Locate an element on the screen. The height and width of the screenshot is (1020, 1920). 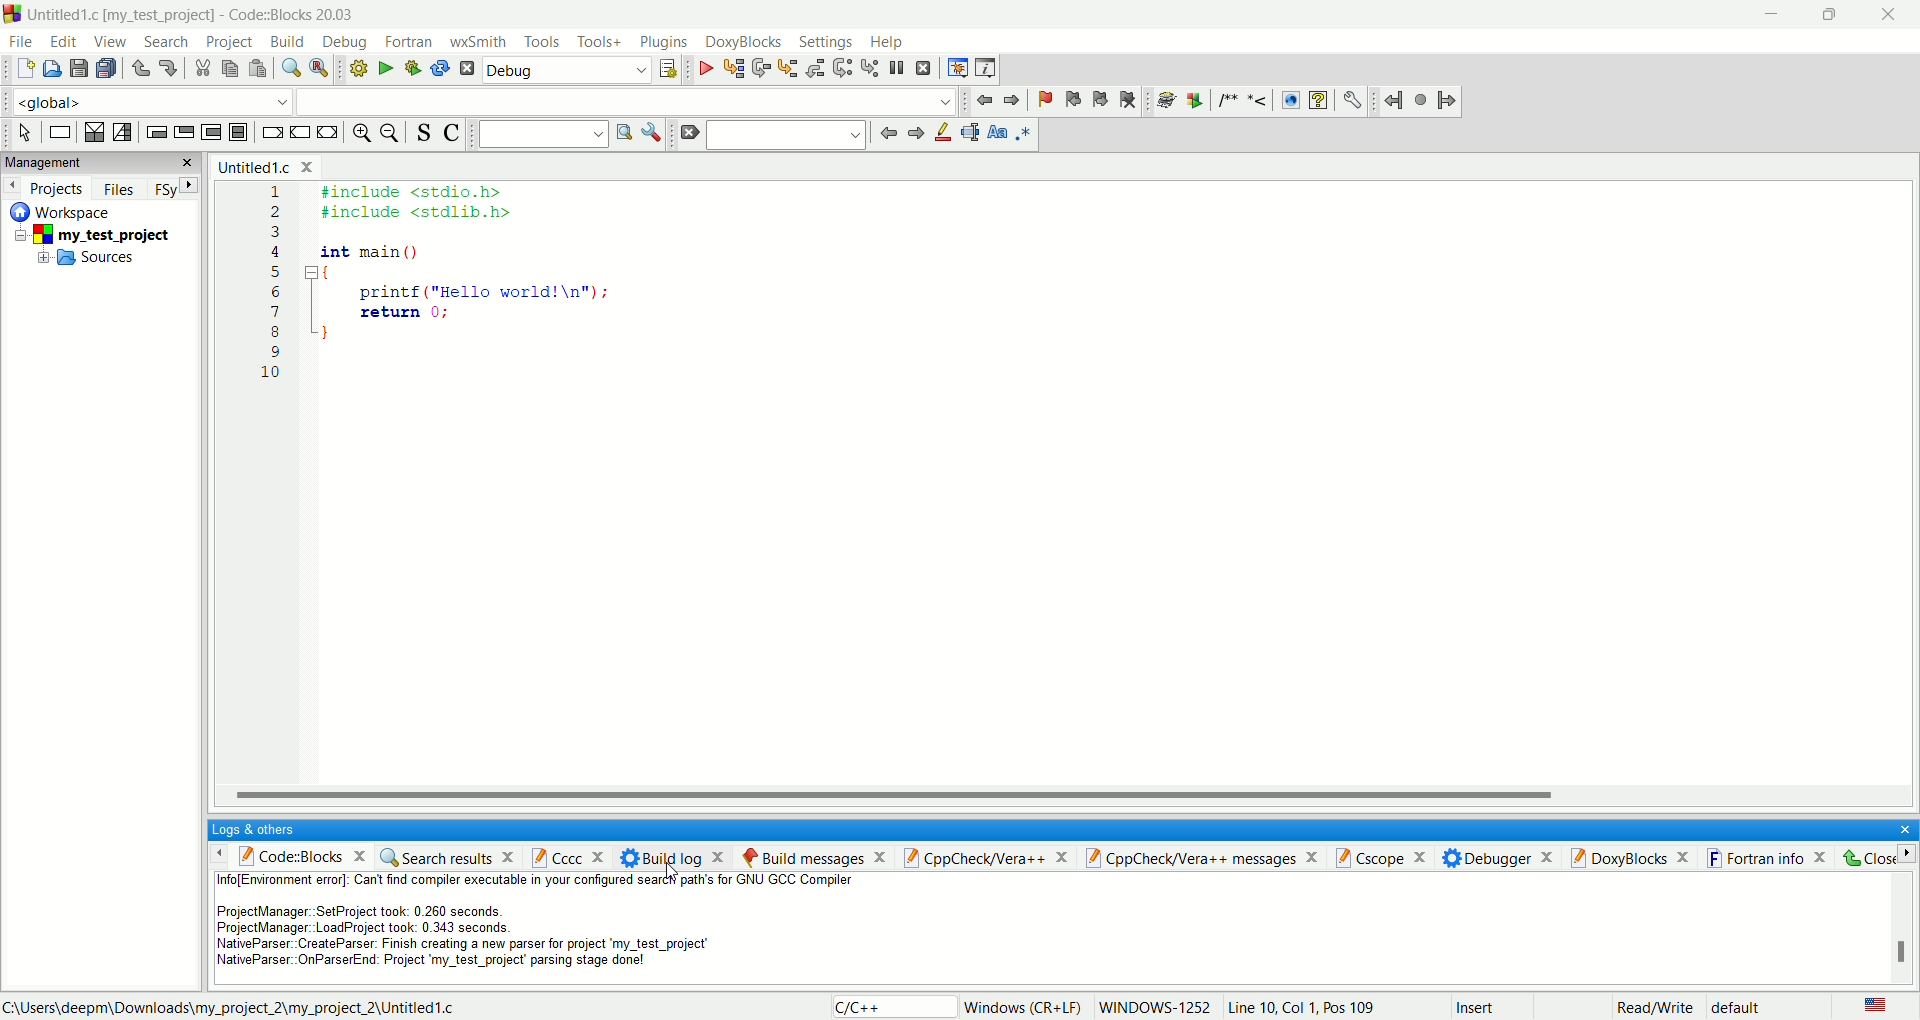
Projects is located at coordinates (45, 185).